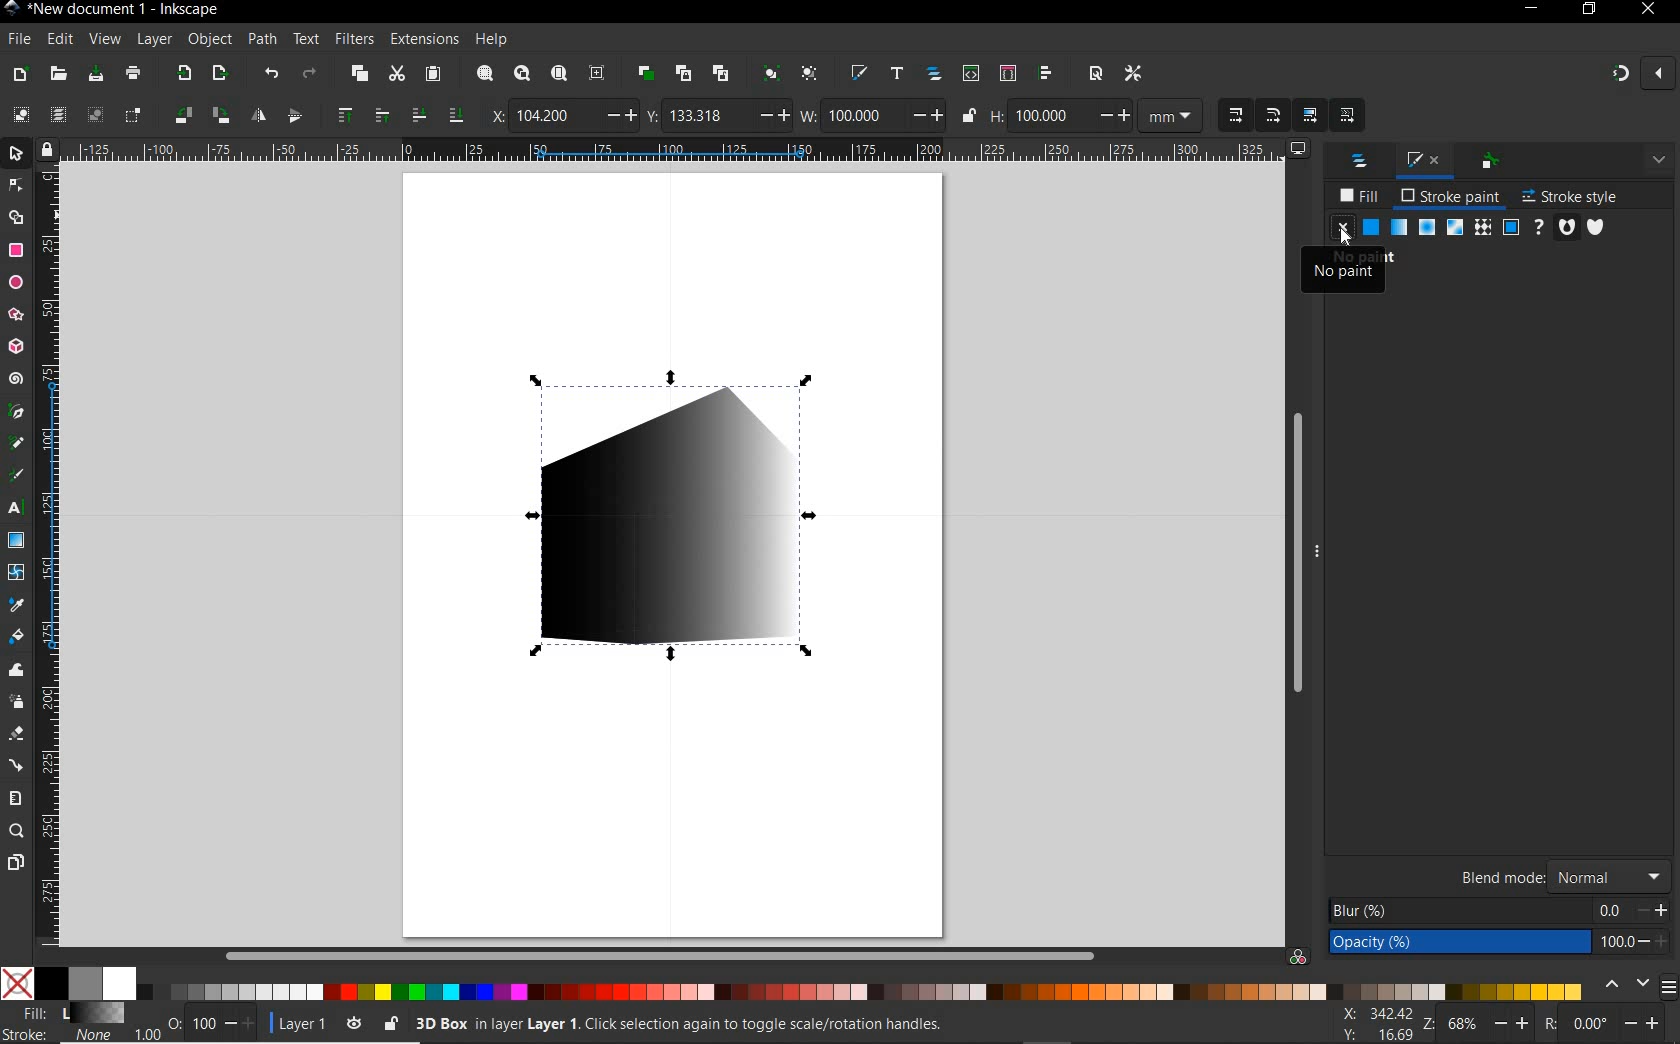 Image resolution: width=1680 pixels, height=1044 pixels. What do you see at coordinates (269, 73) in the screenshot?
I see `UNDO` at bounding box center [269, 73].